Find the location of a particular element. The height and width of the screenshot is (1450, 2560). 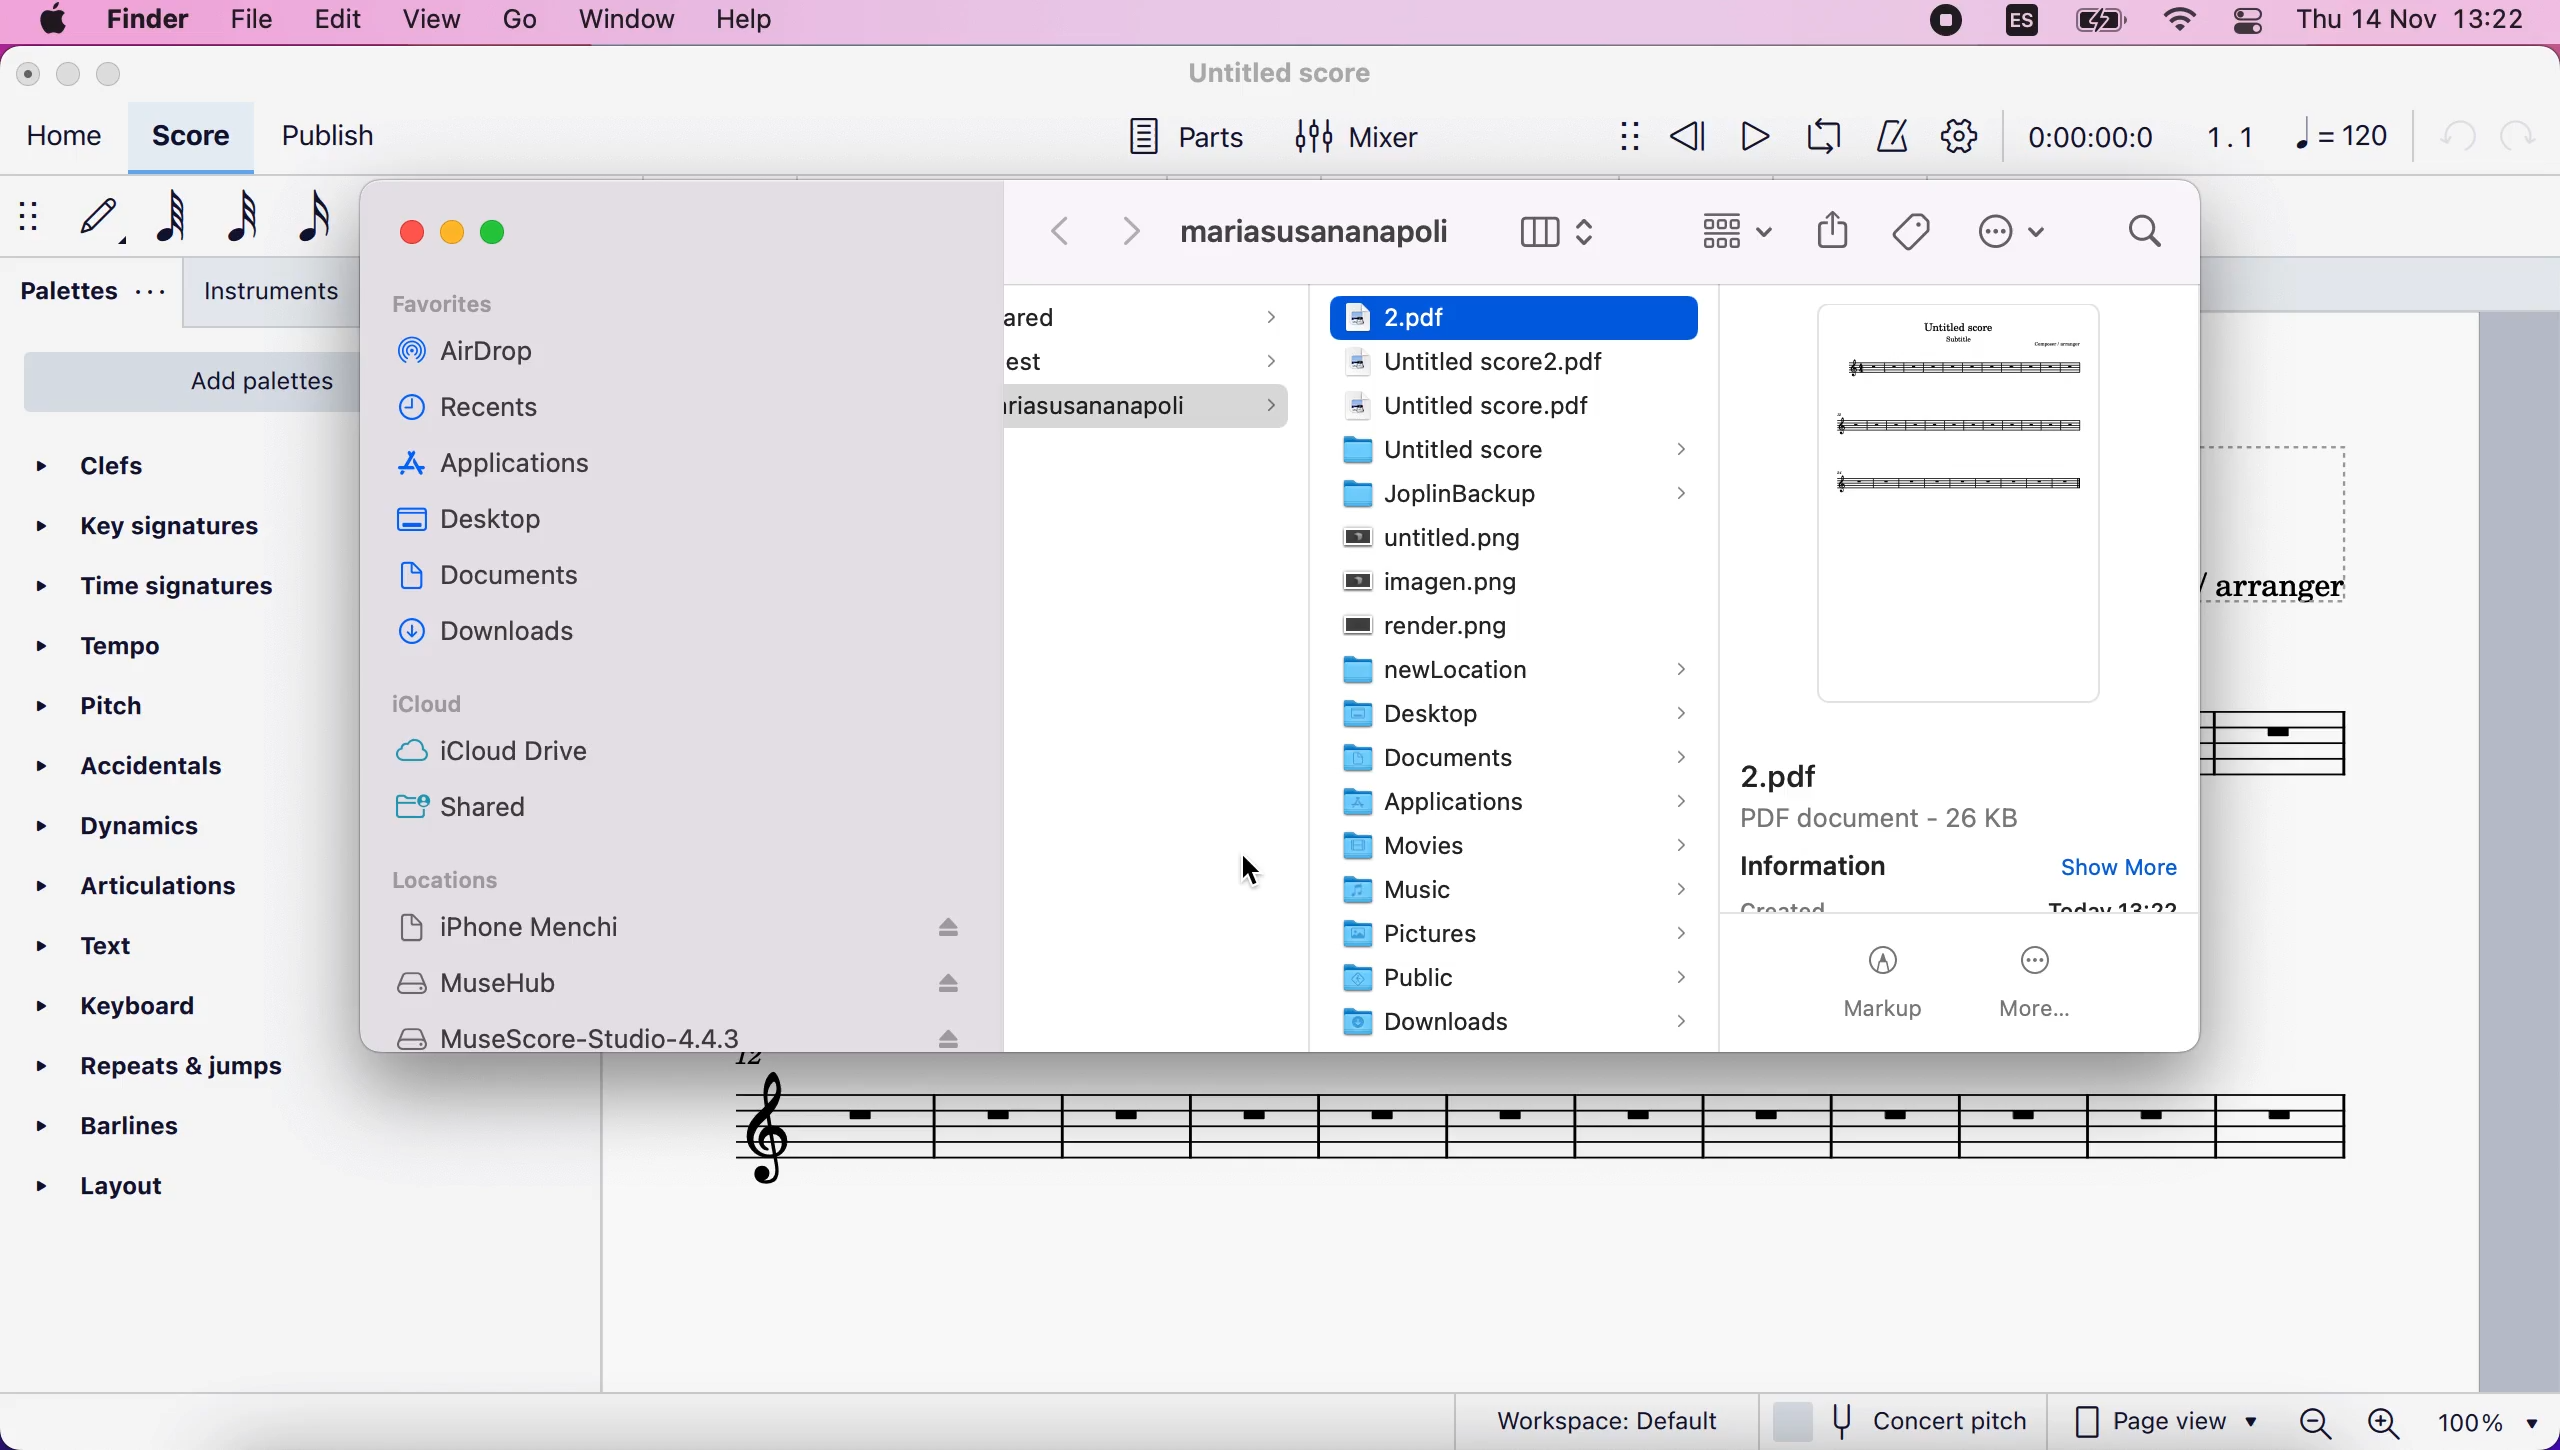

add is located at coordinates (522, 20).